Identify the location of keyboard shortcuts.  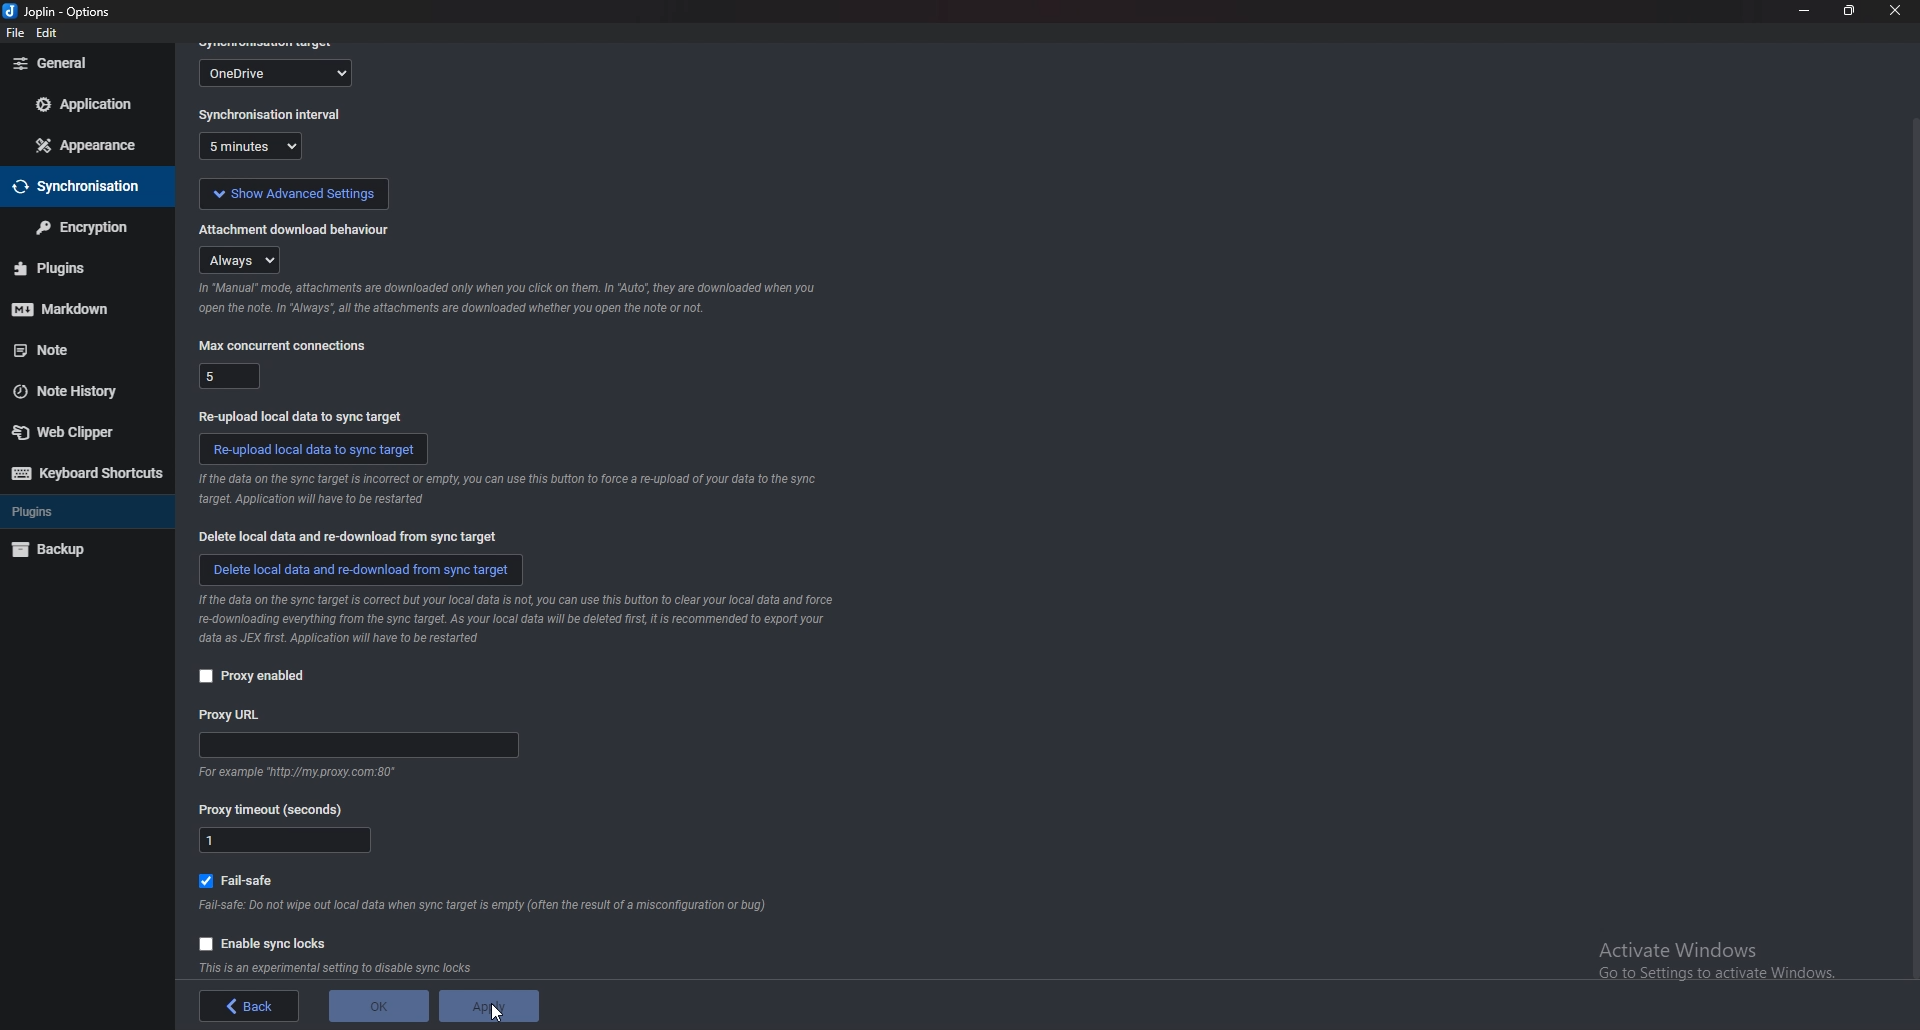
(86, 474).